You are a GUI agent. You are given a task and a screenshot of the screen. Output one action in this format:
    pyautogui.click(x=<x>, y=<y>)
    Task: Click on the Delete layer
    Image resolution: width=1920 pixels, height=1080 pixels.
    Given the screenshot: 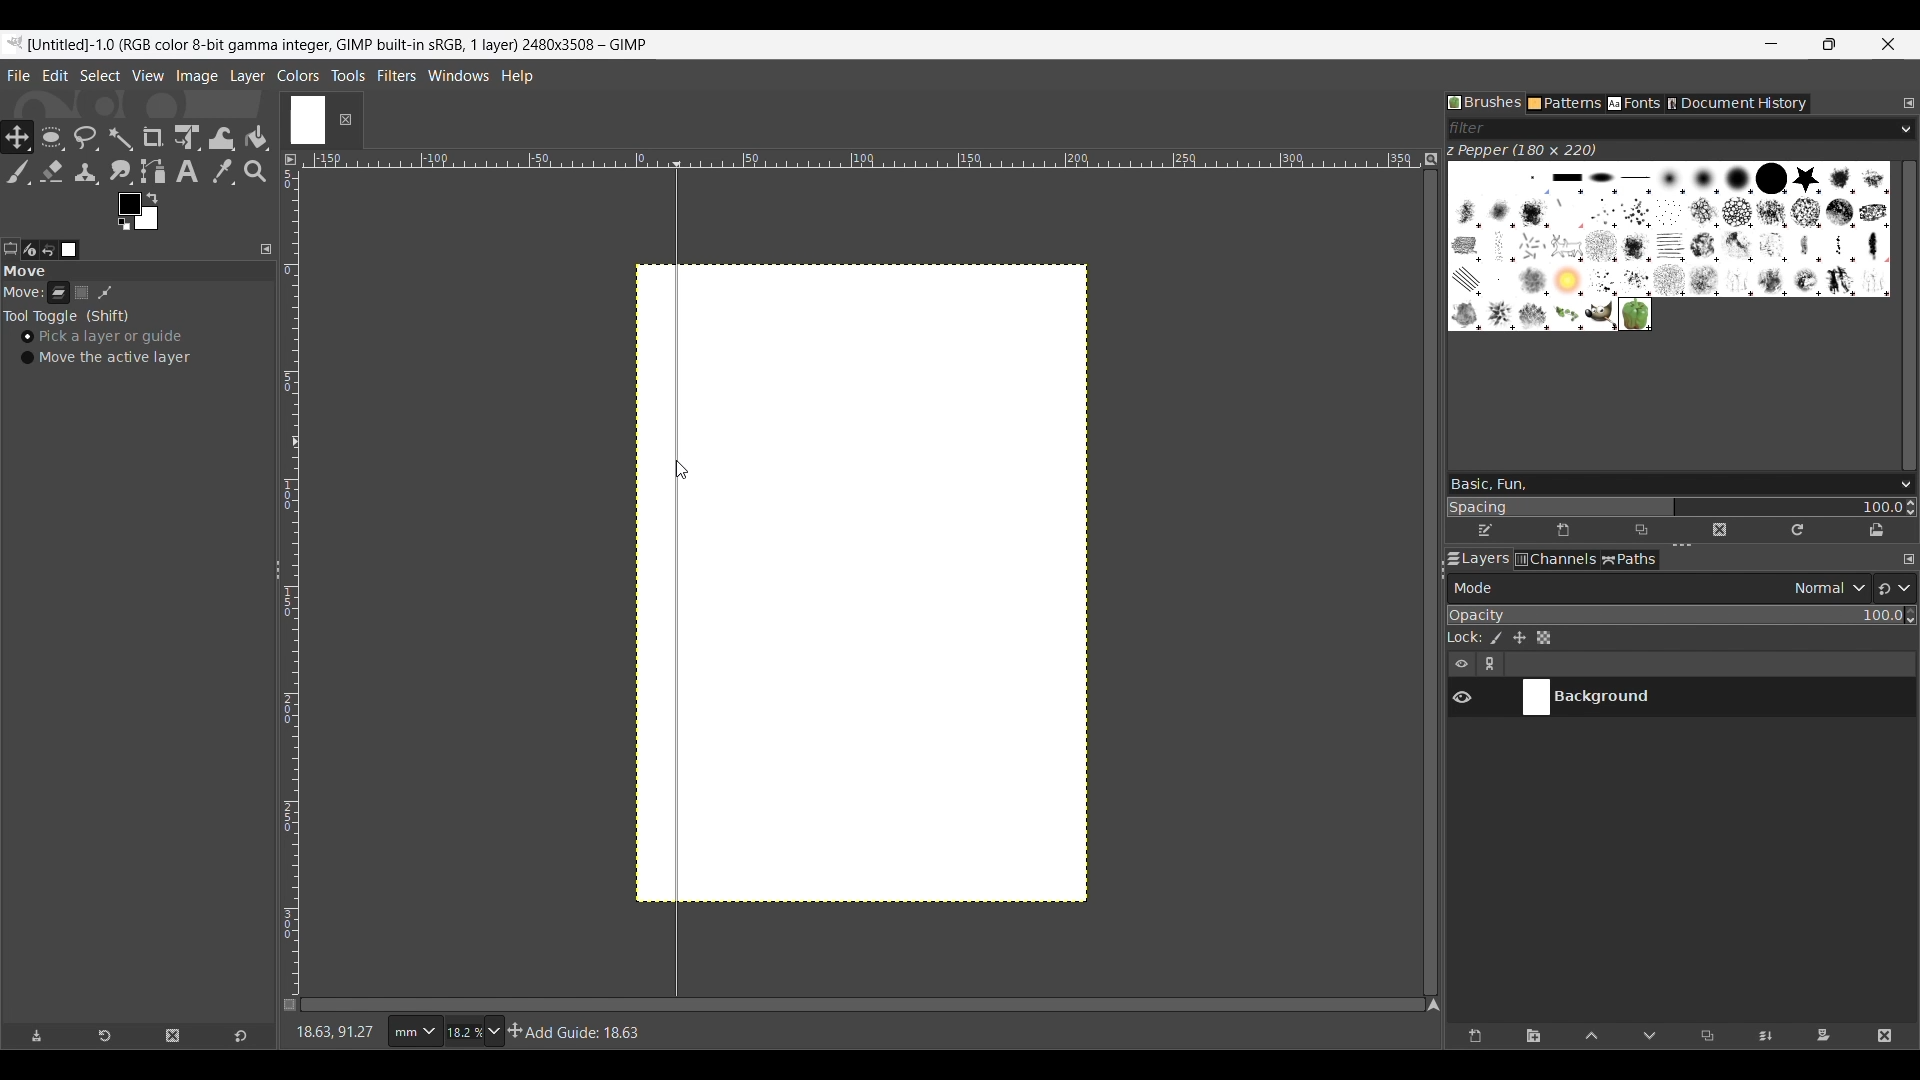 What is the action you would take?
    pyautogui.click(x=1884, y=1037)
    